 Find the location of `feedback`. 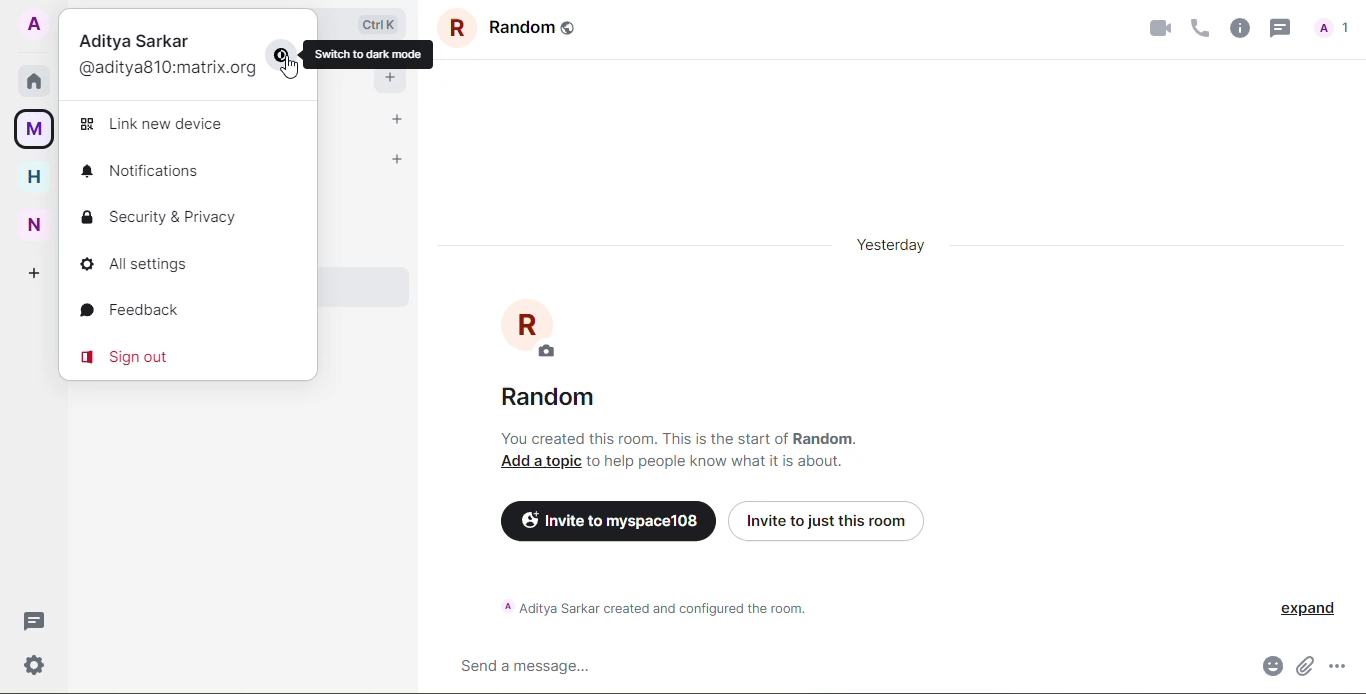

feedback is located at coordinates (141, 306).